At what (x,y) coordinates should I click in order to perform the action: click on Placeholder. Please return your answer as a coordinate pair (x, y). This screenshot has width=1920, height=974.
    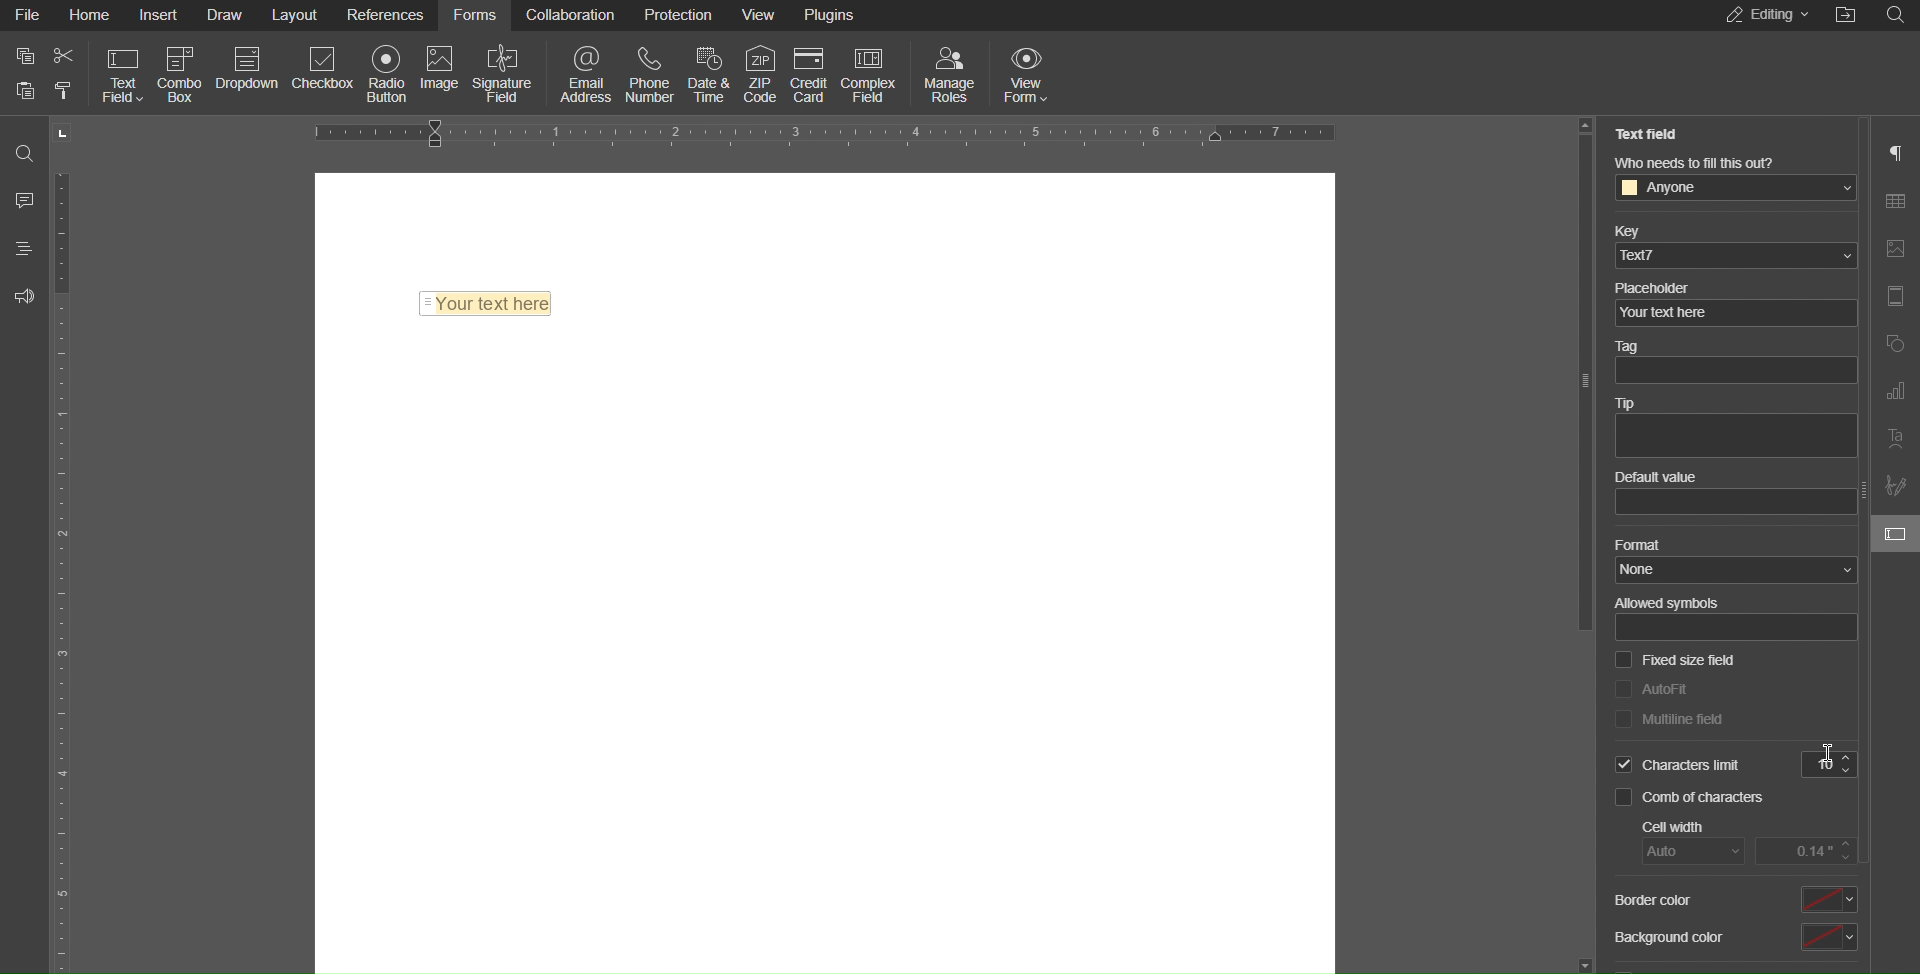
    Looking at the image, I should click on (1732, 301).